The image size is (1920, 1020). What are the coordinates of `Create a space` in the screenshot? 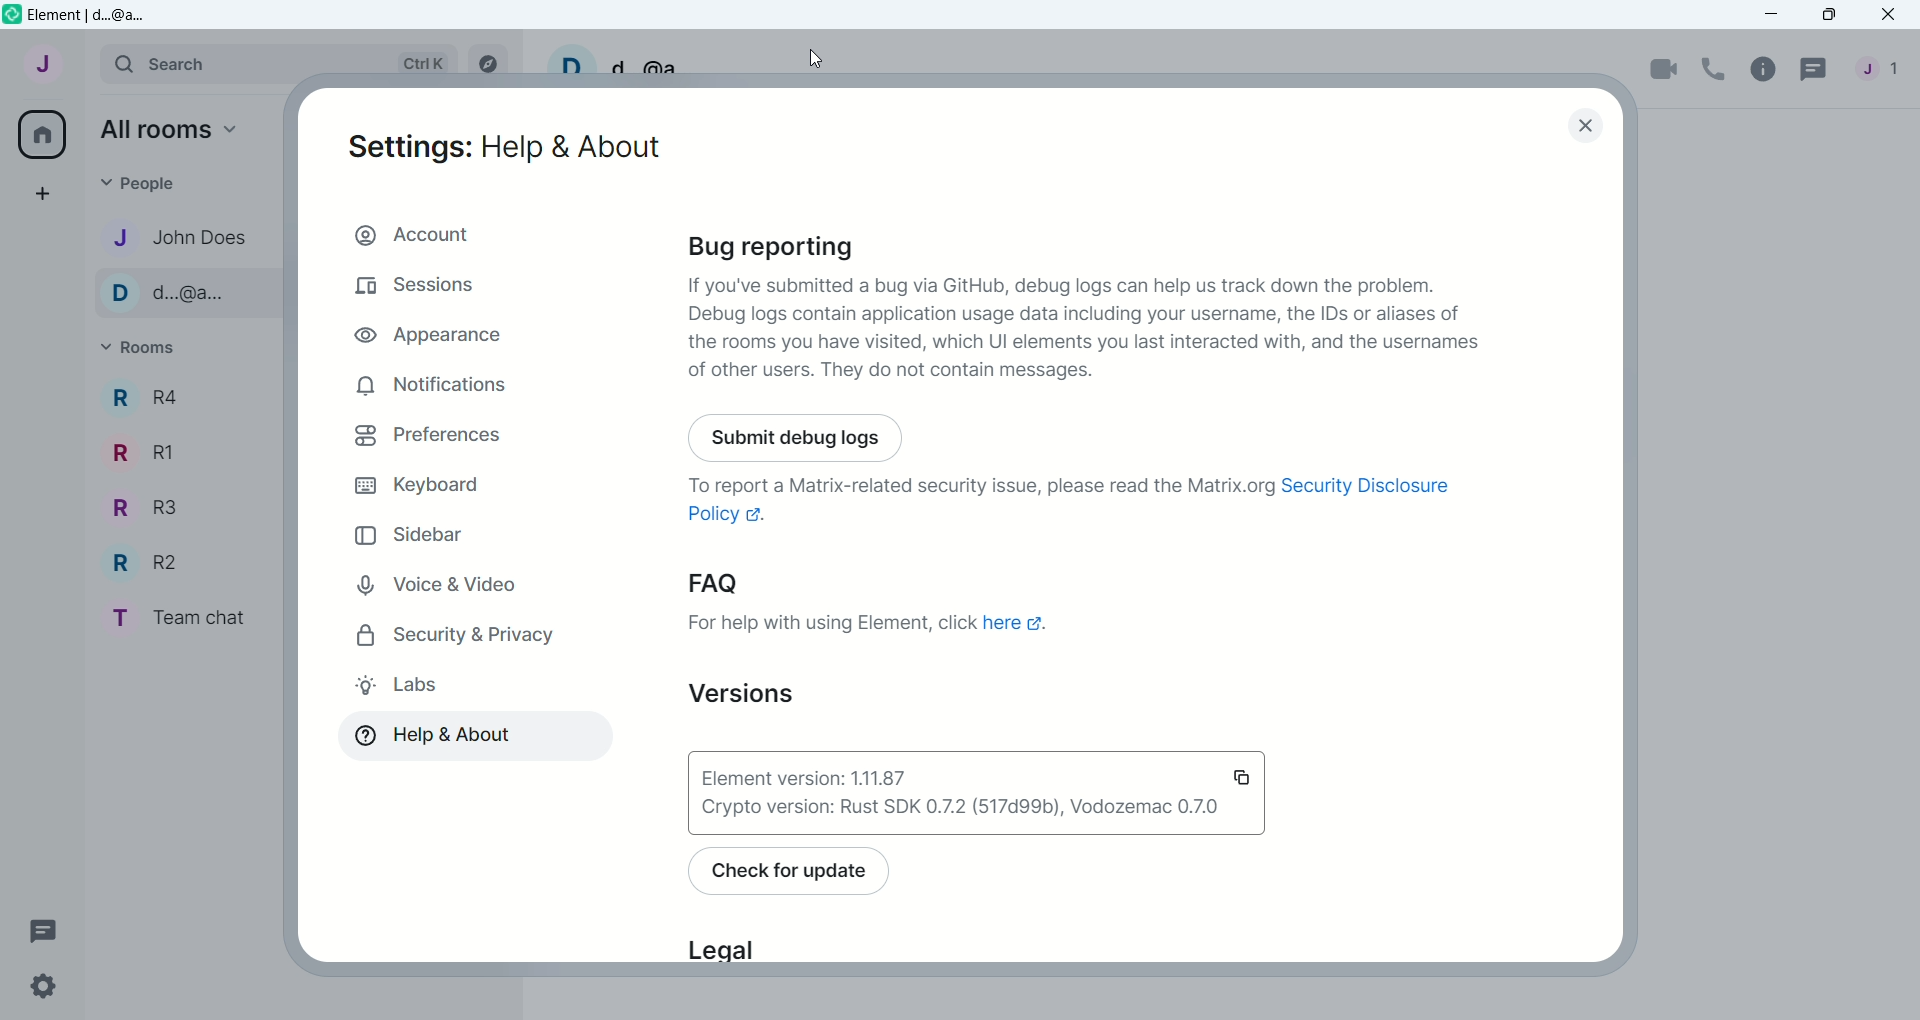 It's located at (38, 195).